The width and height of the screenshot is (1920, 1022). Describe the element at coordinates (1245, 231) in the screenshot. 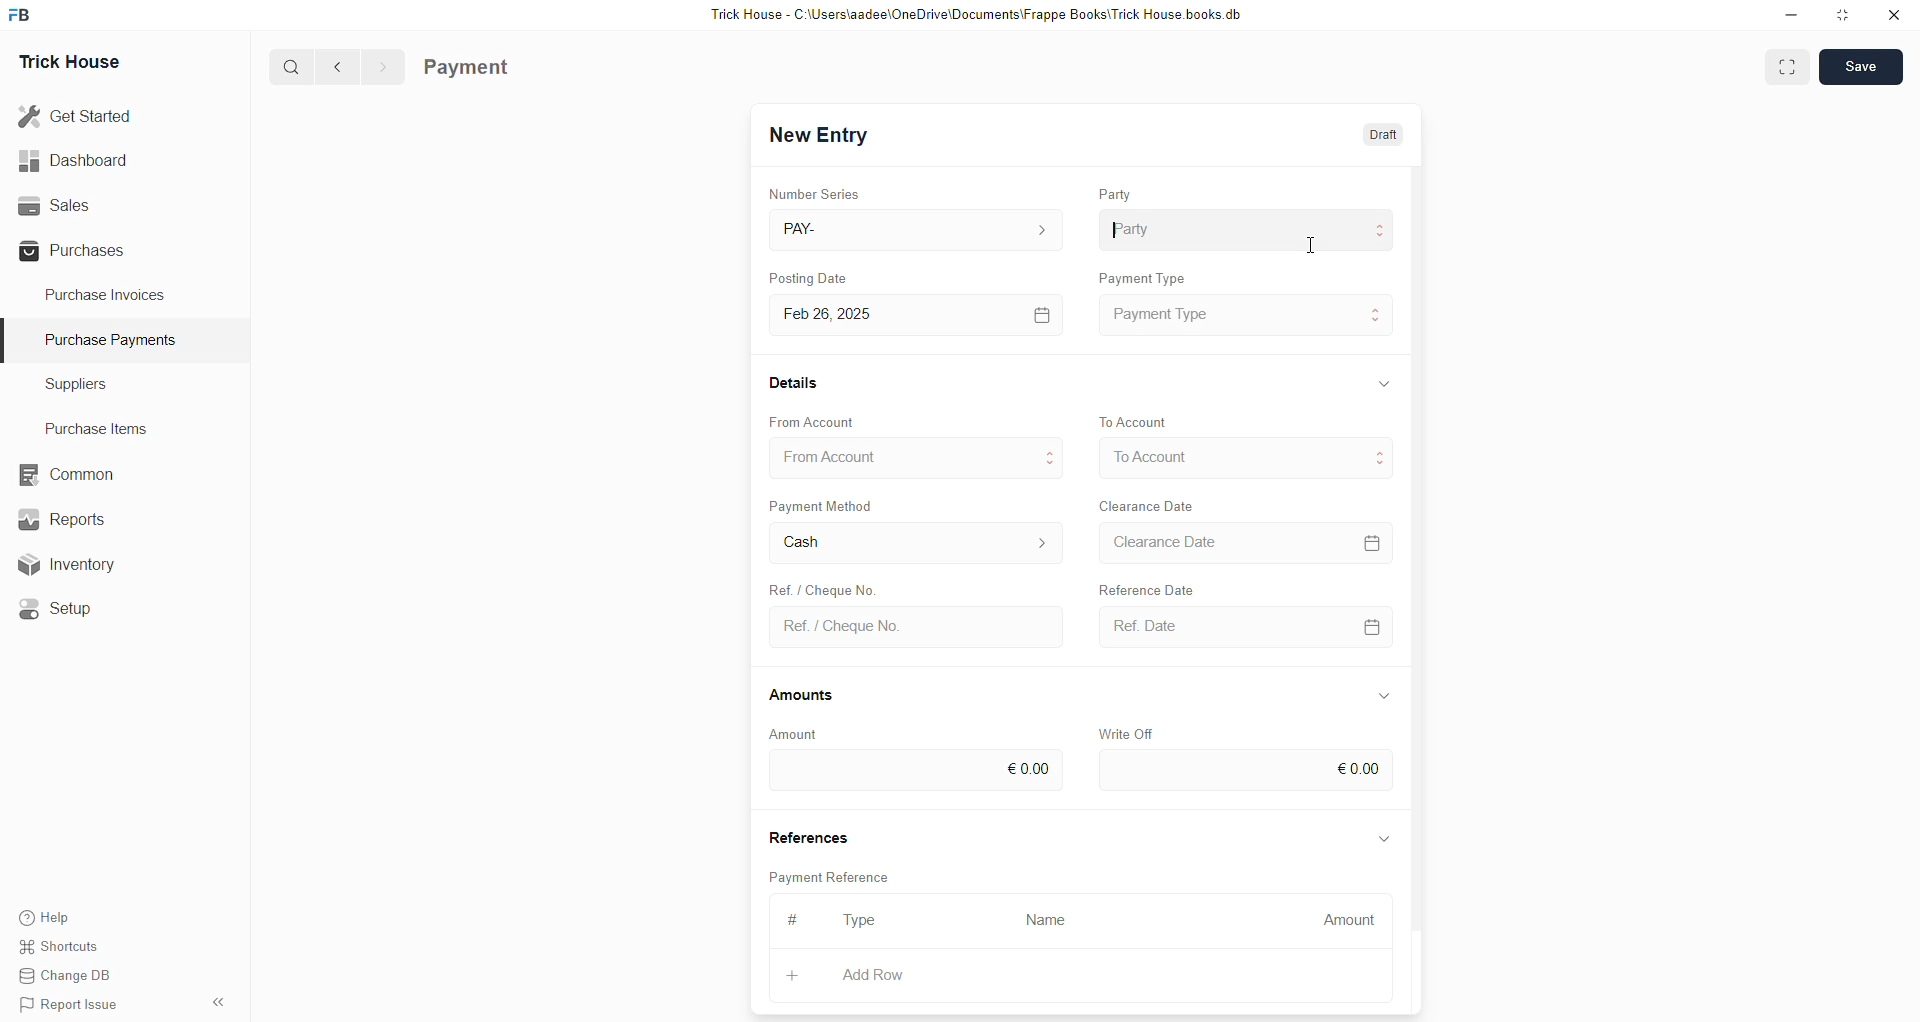

I see `Party` at that location.